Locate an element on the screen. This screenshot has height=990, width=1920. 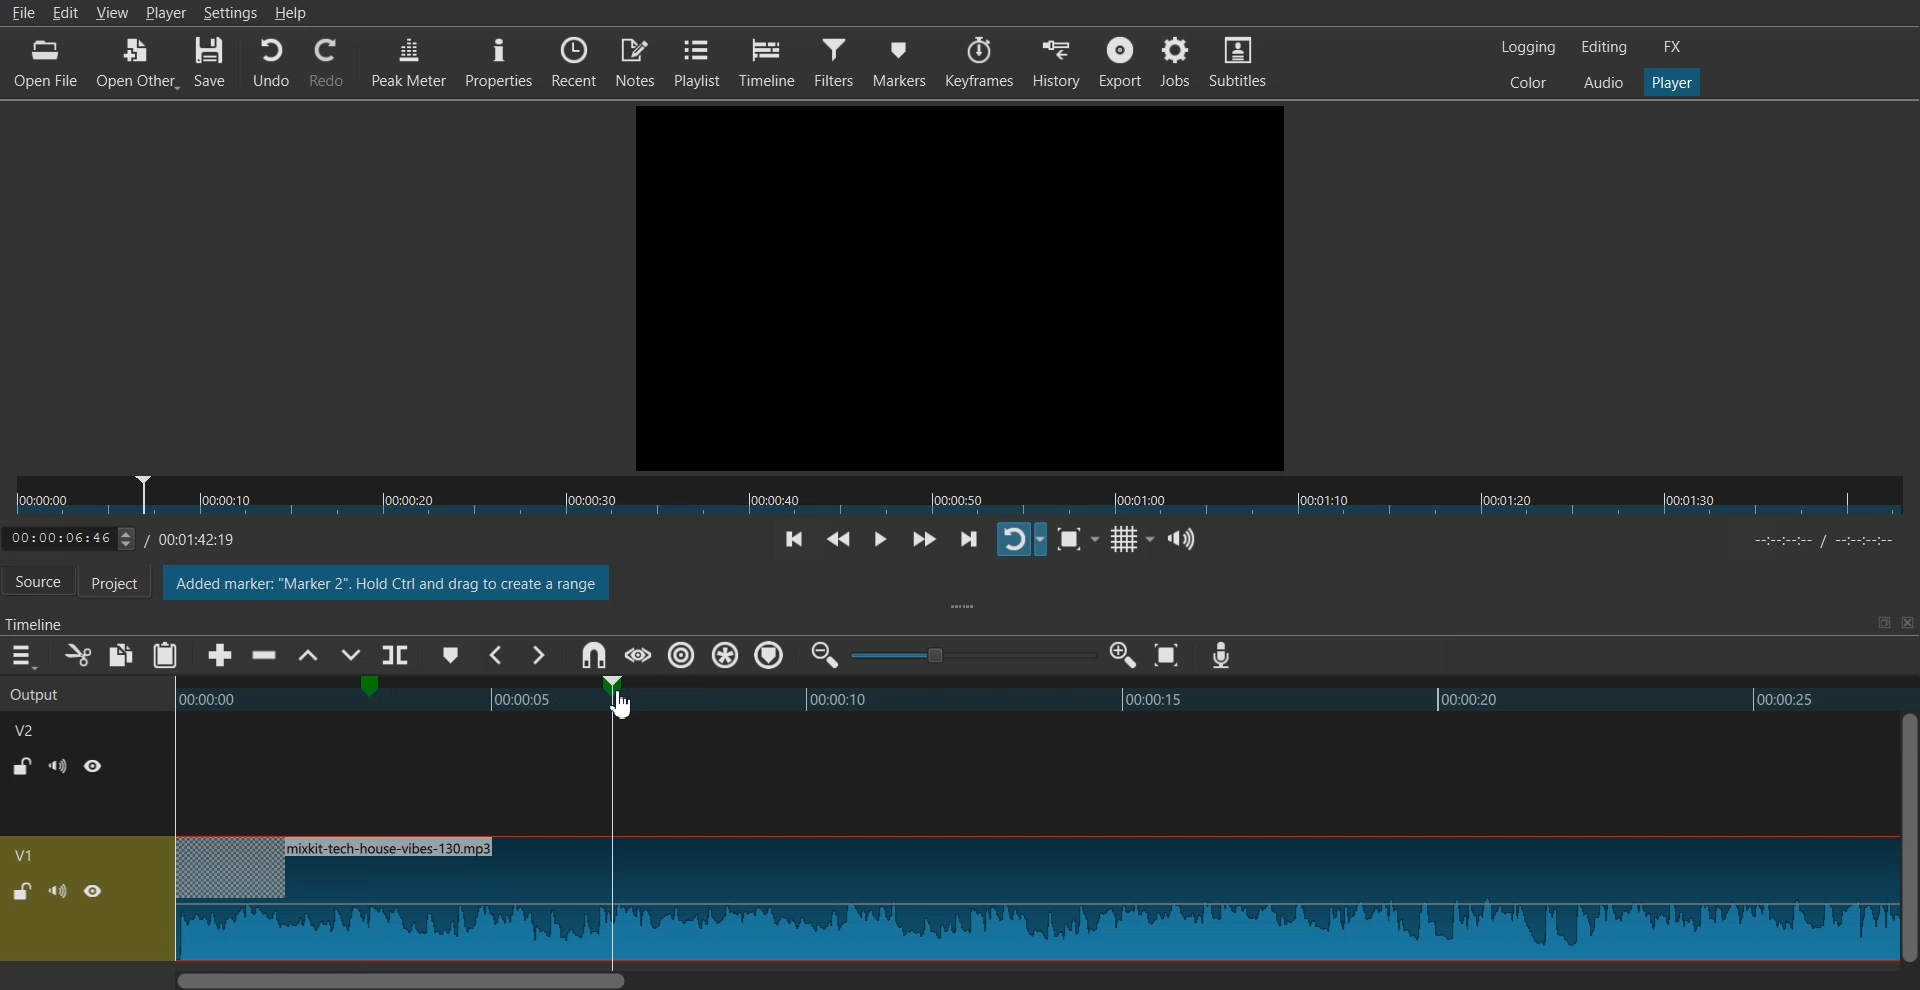
File is located at coordinates (22, 12).